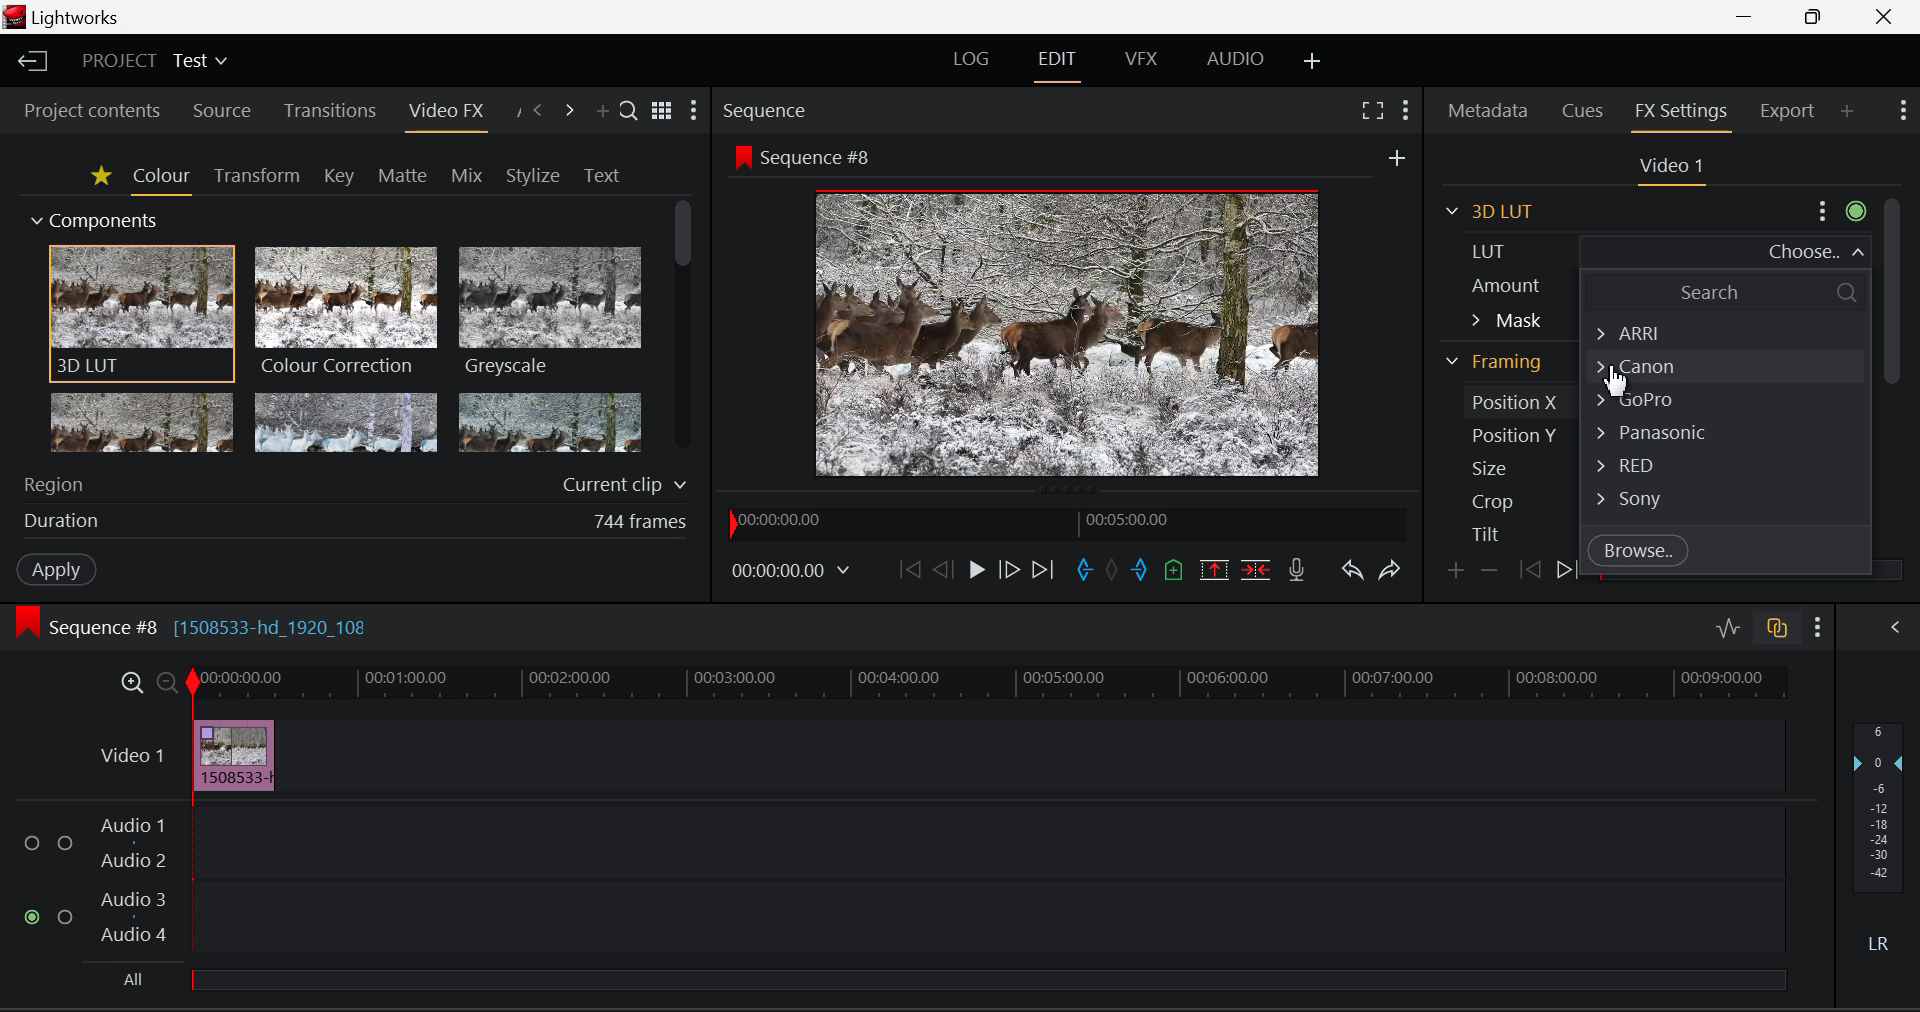  I want to click on Apply, so click(53, 570).